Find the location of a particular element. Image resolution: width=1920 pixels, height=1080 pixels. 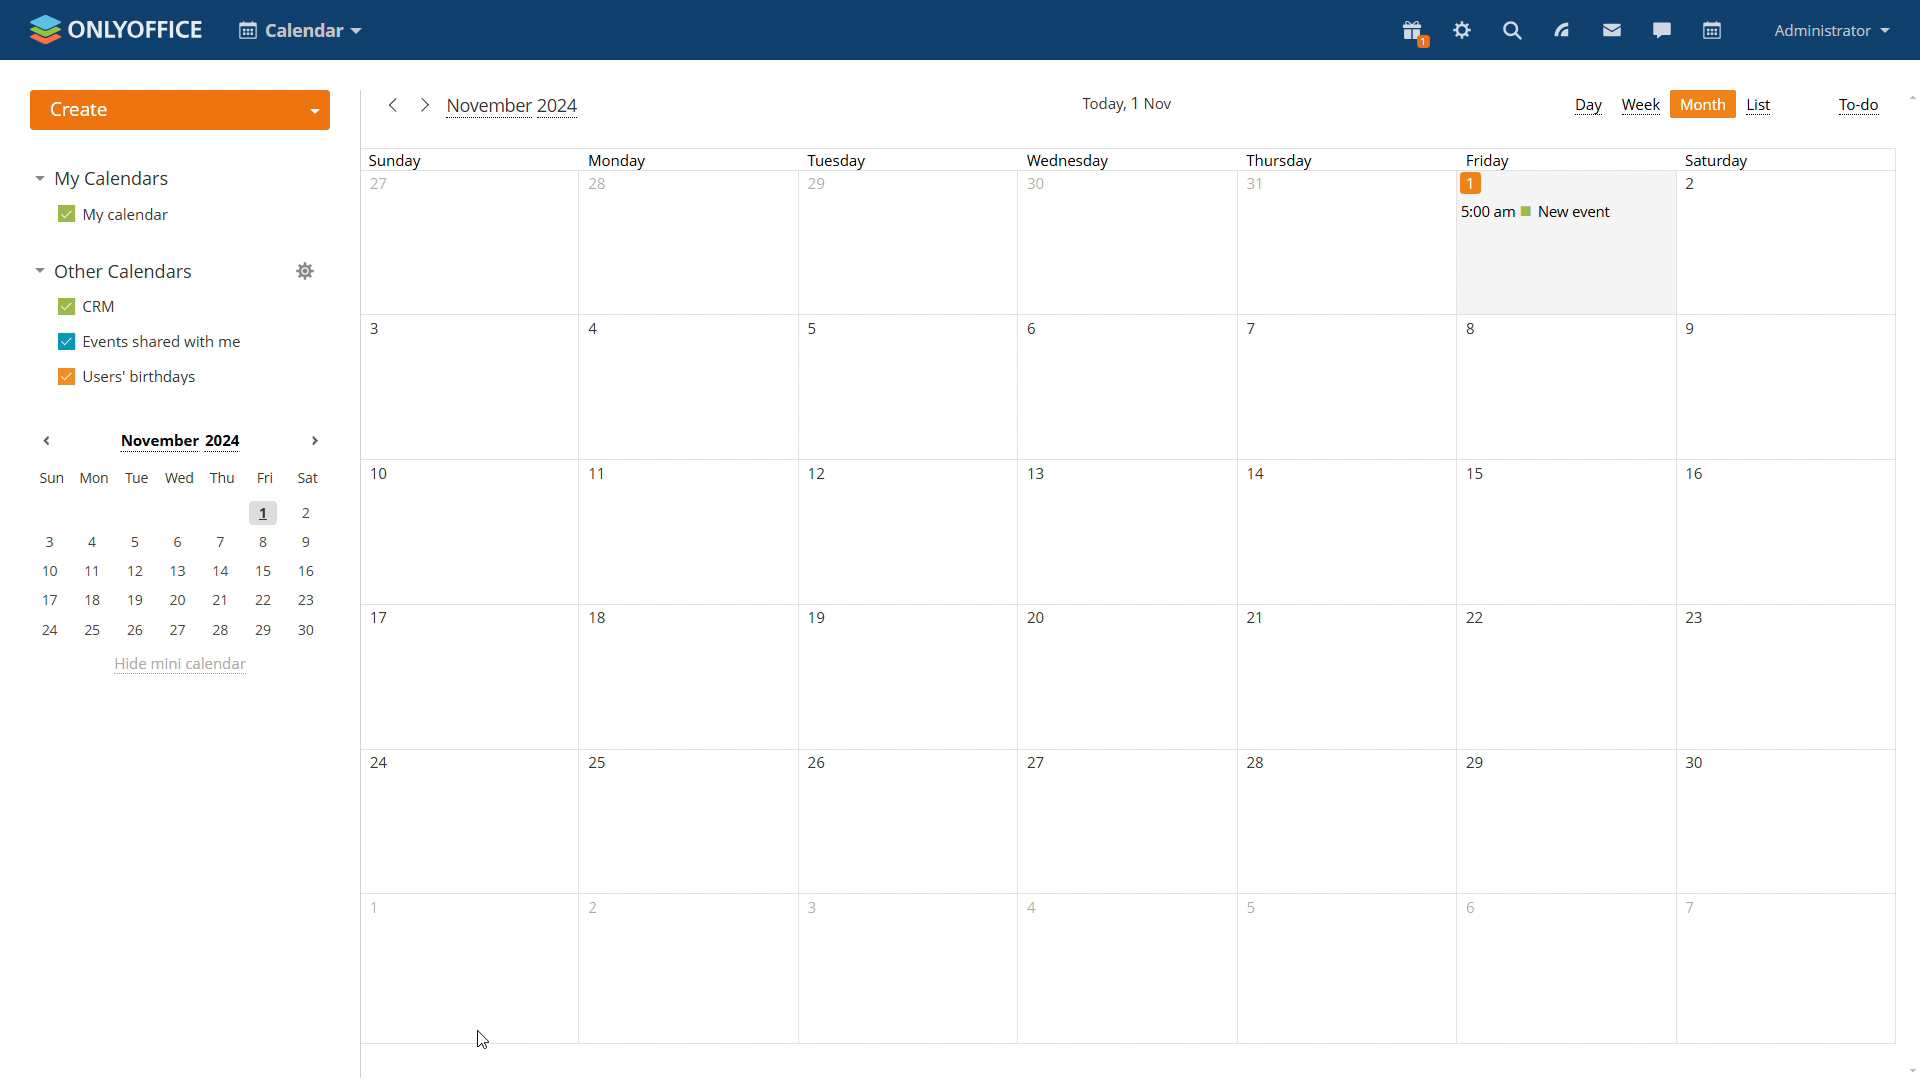

calendar is located at coordinates (1712, 31).